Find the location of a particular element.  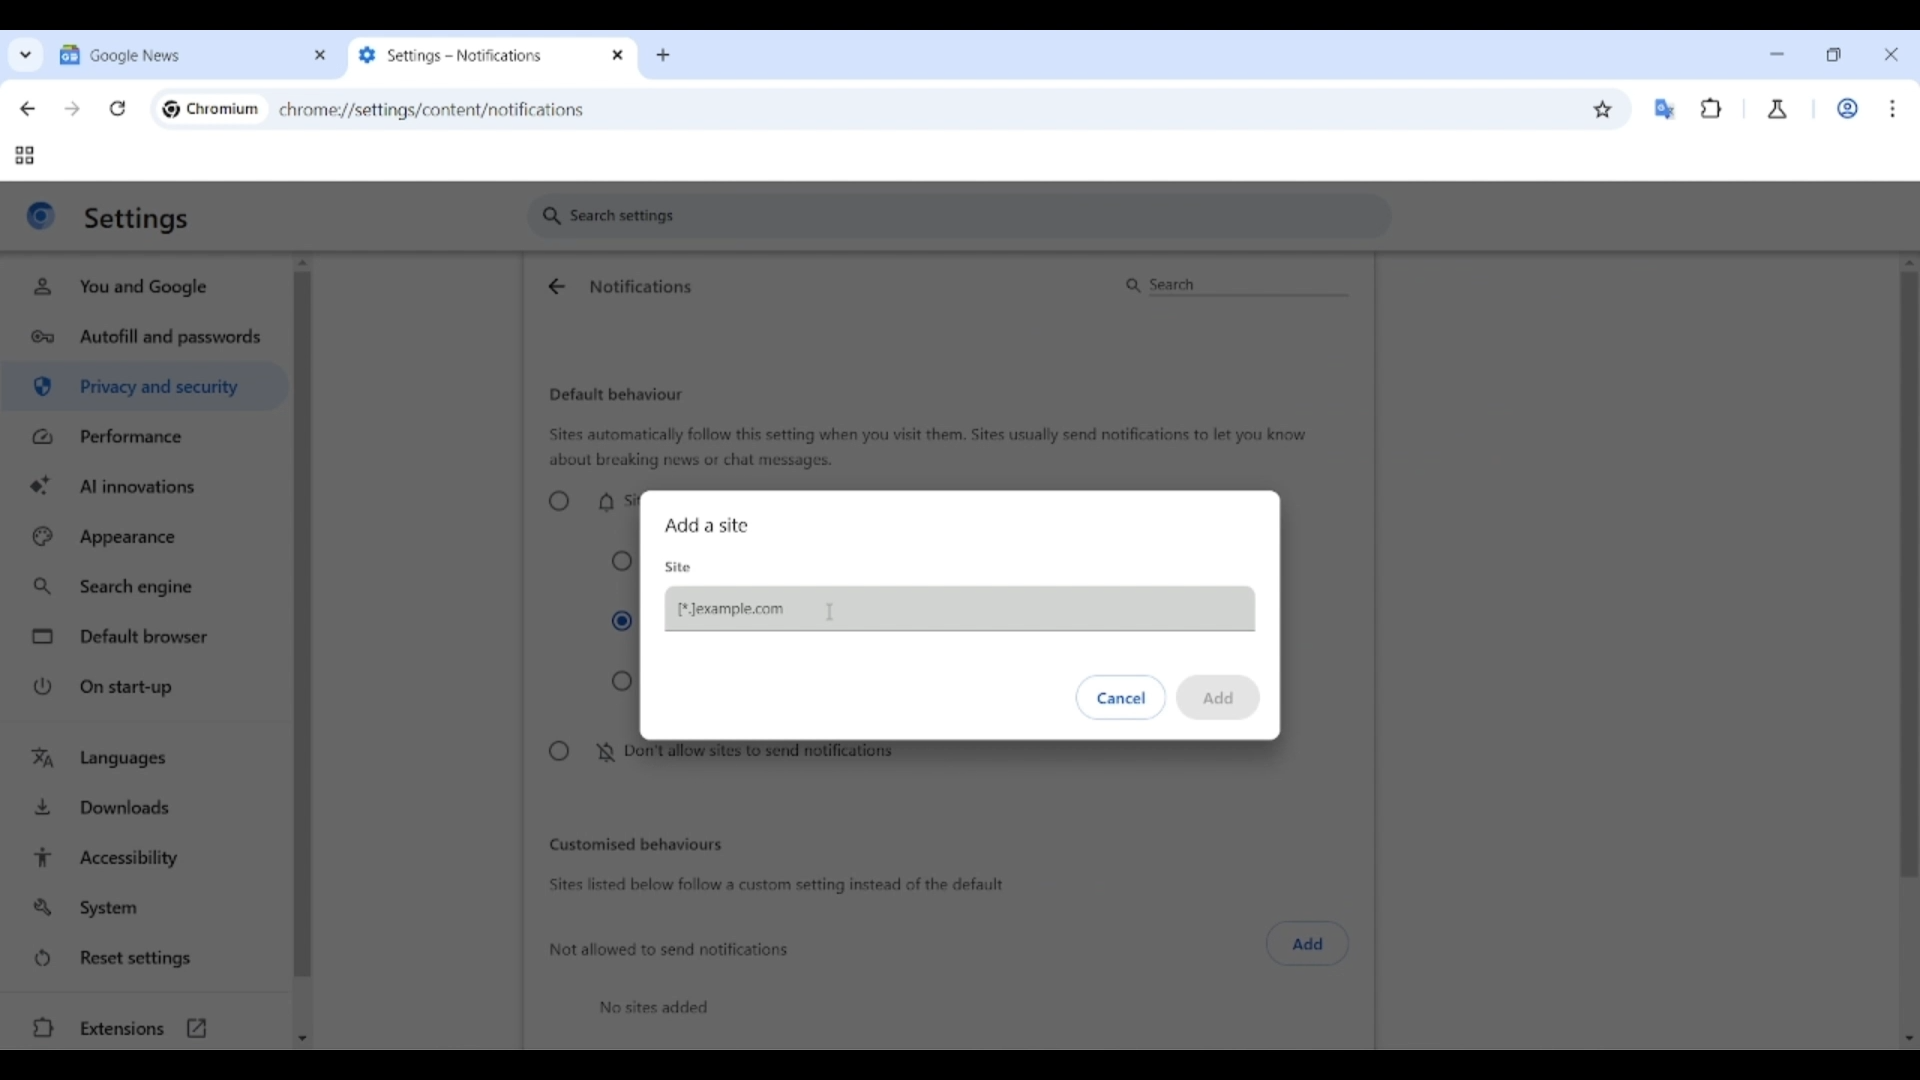

Customize and control Chromium is located at coordinates (1892, 108).